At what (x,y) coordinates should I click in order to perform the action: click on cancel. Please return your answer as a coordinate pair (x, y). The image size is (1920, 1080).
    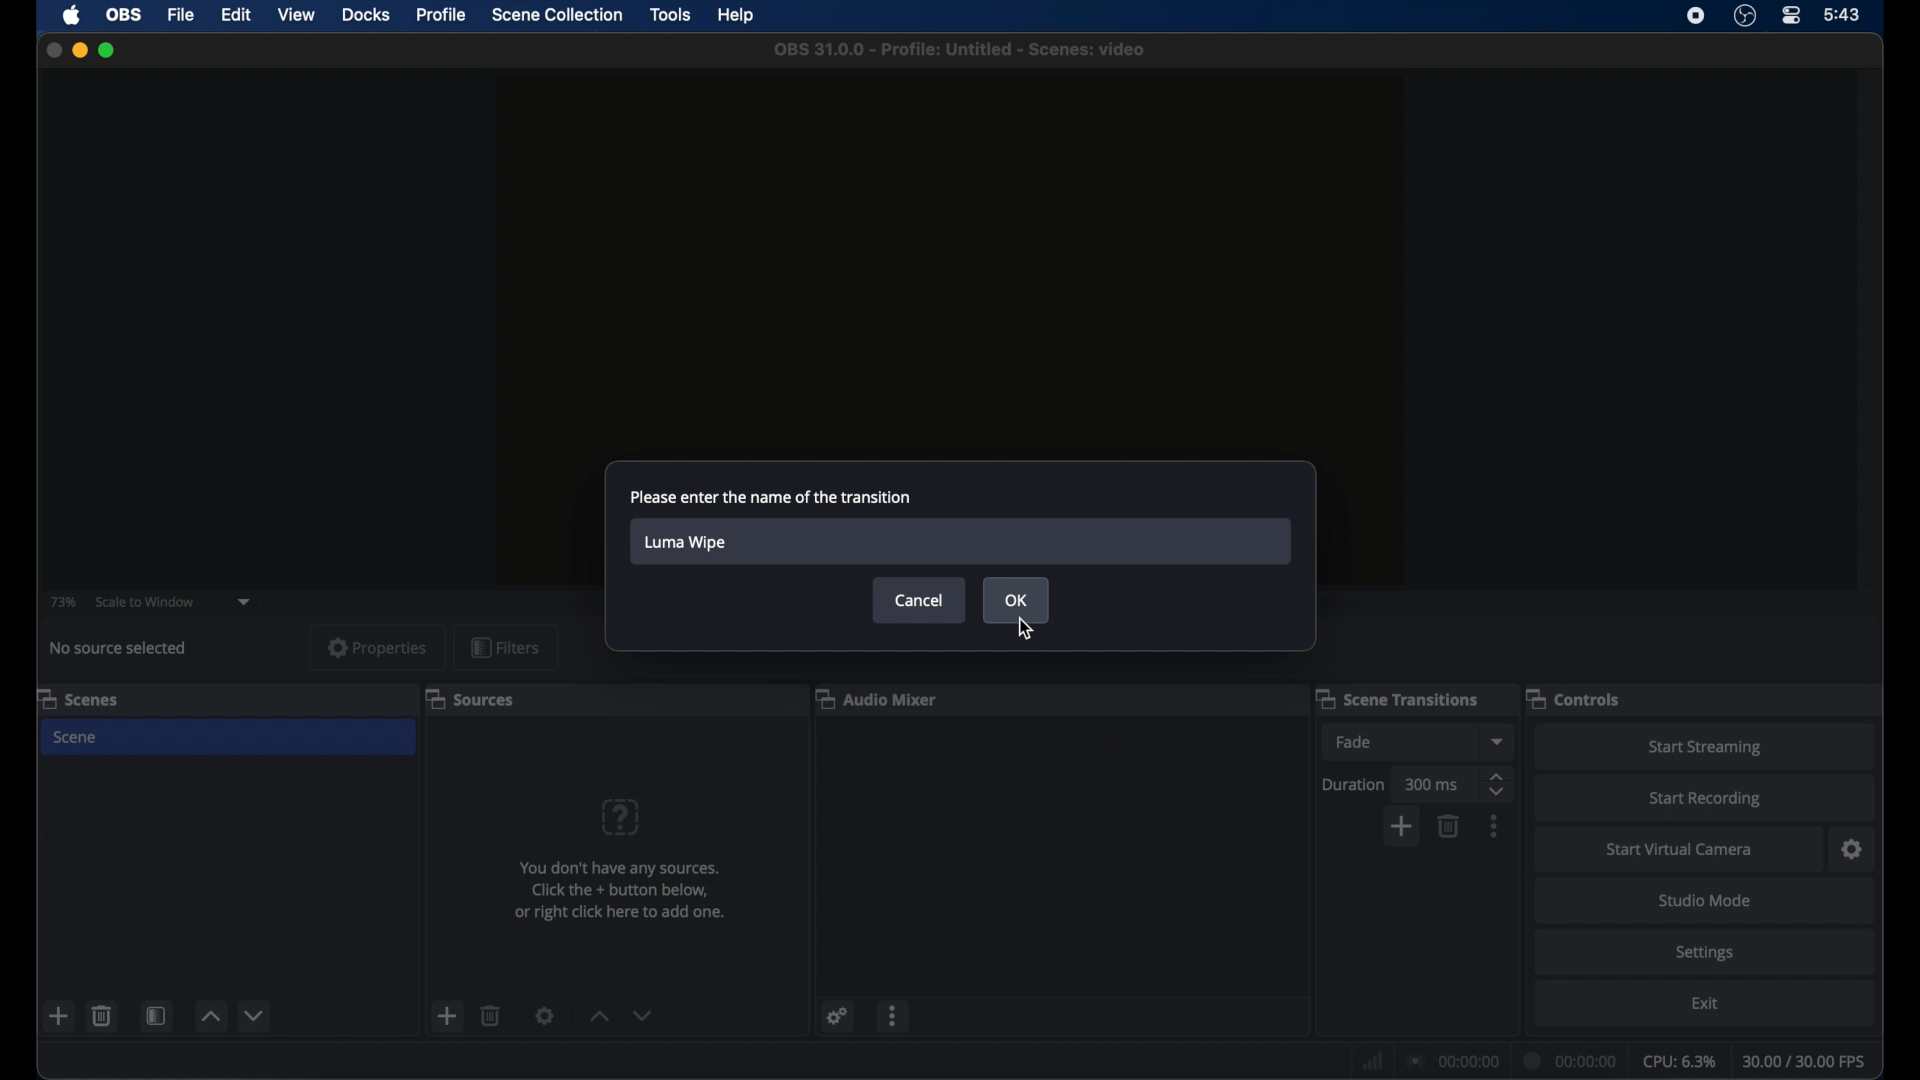
    Looking at the image, I should click on (918, 600).